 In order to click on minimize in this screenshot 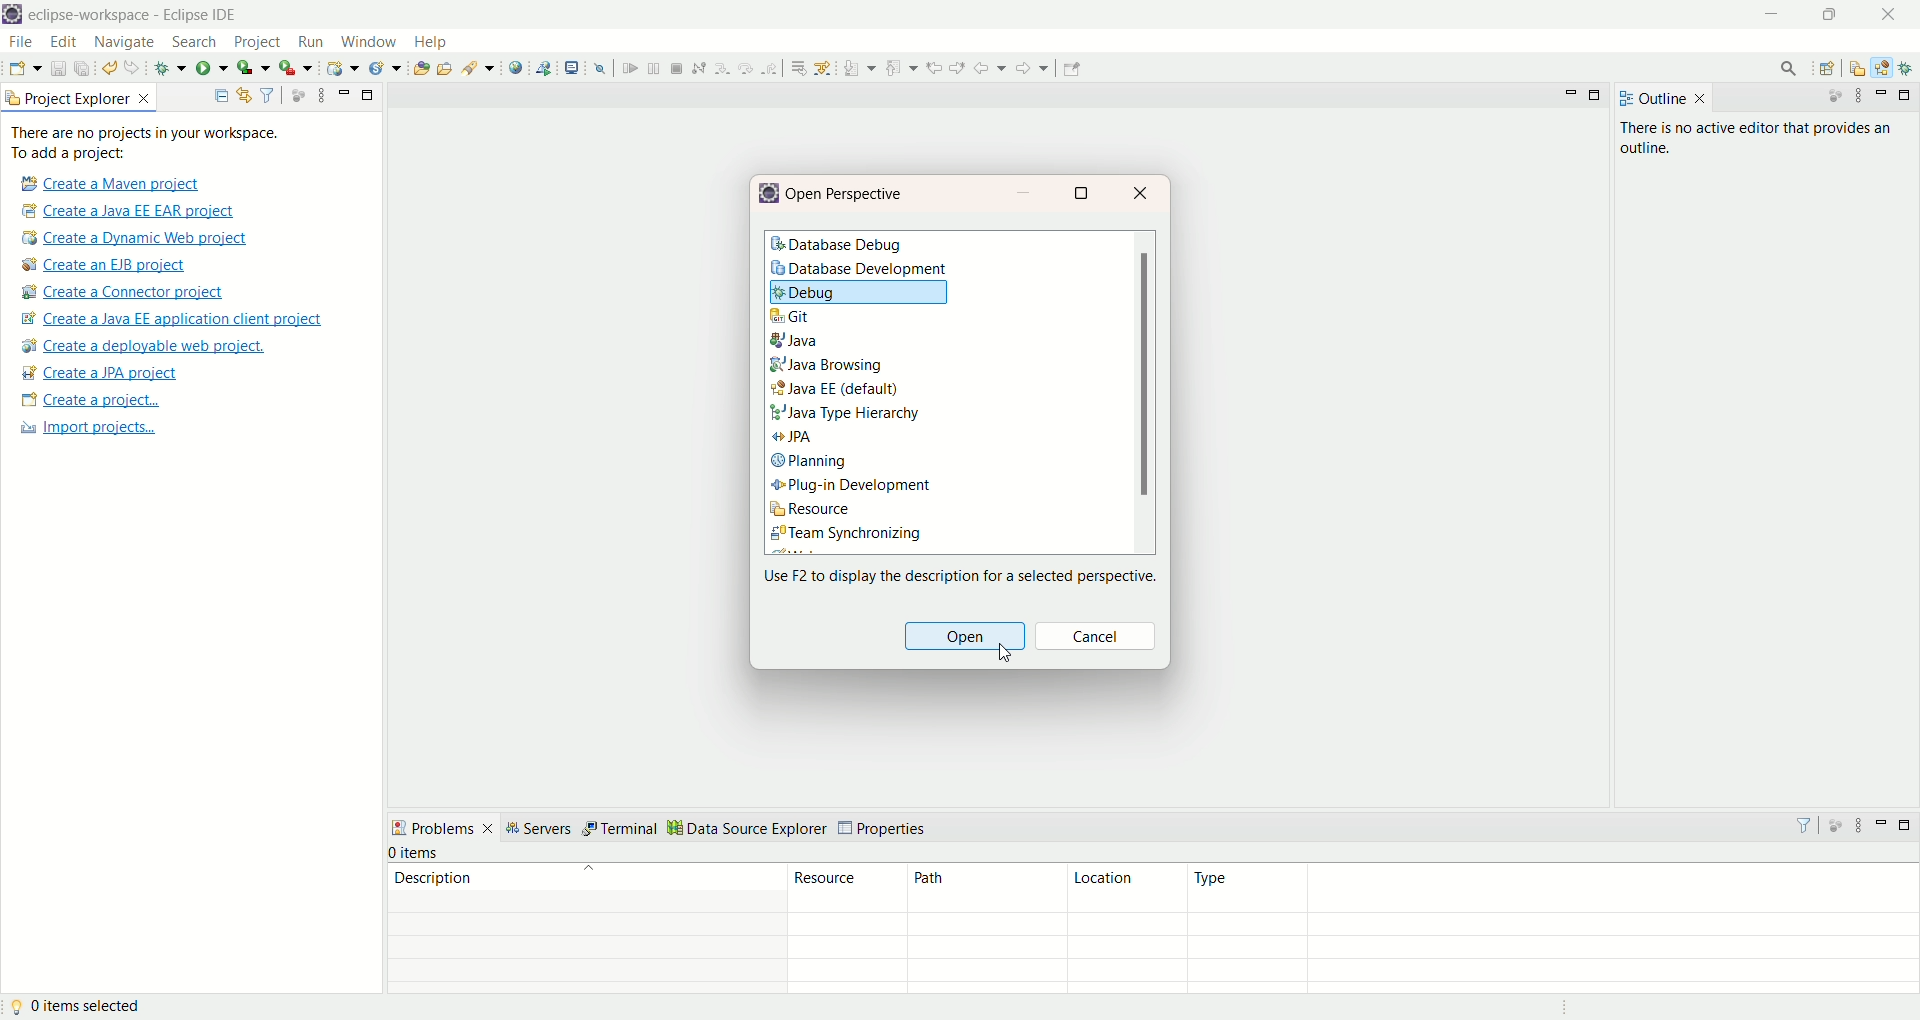, I will do `click(341, 90)`.